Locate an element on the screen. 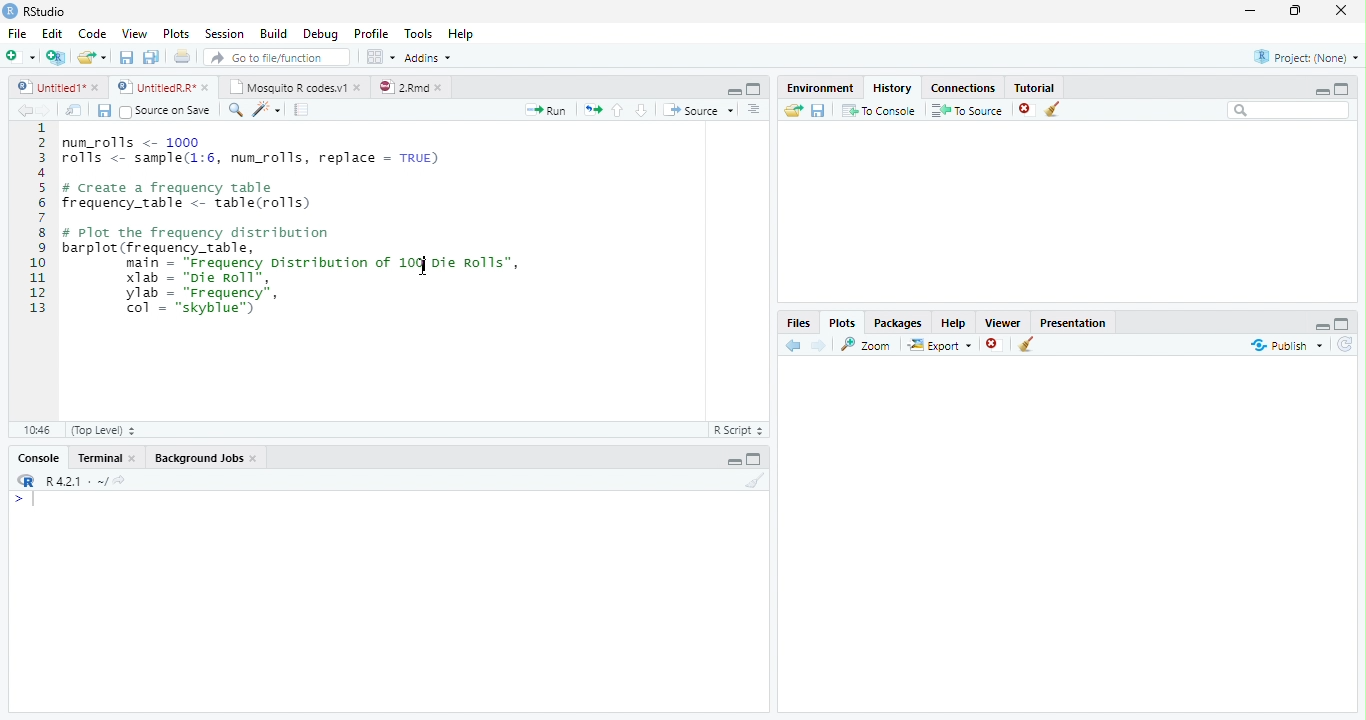 This screenshot has width=1366, height=720. Code Tools is located at coordinates (265, 110).